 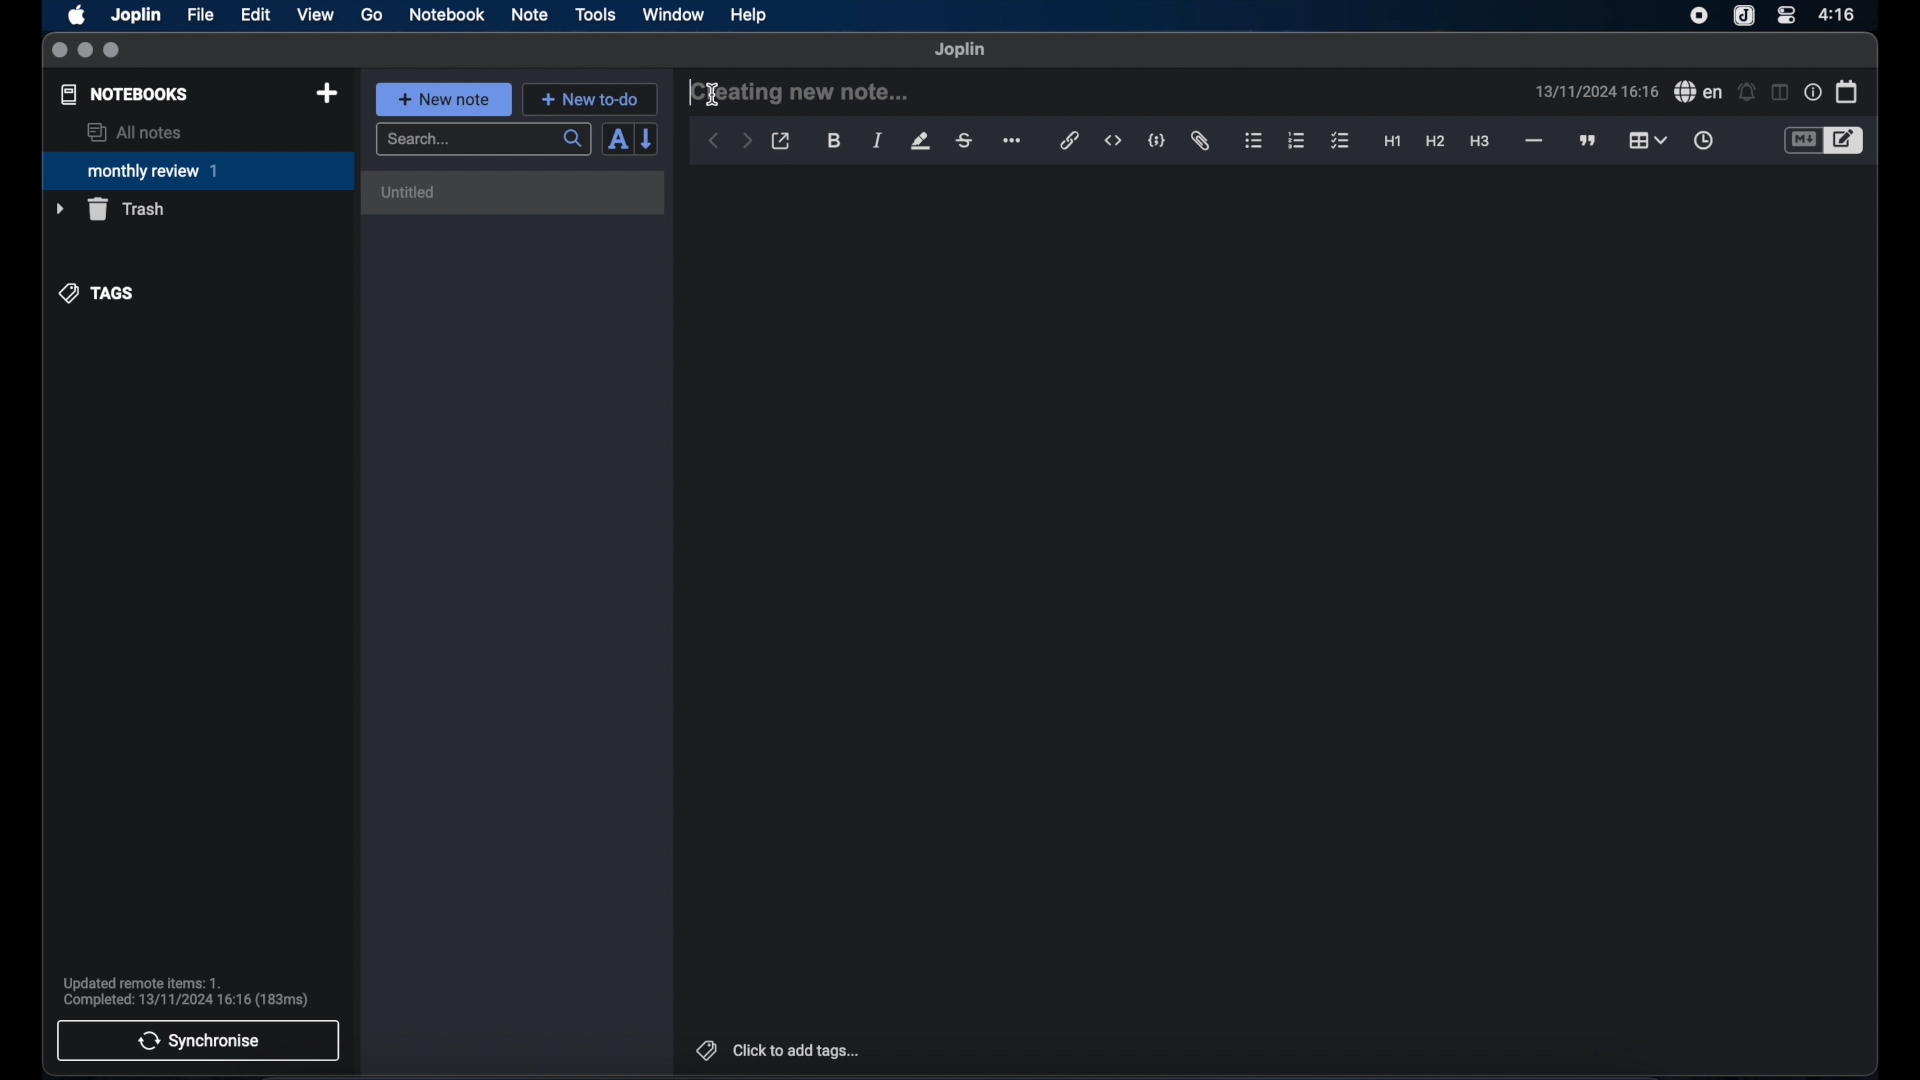 I want to click on code, so click(x=1157, y=142).